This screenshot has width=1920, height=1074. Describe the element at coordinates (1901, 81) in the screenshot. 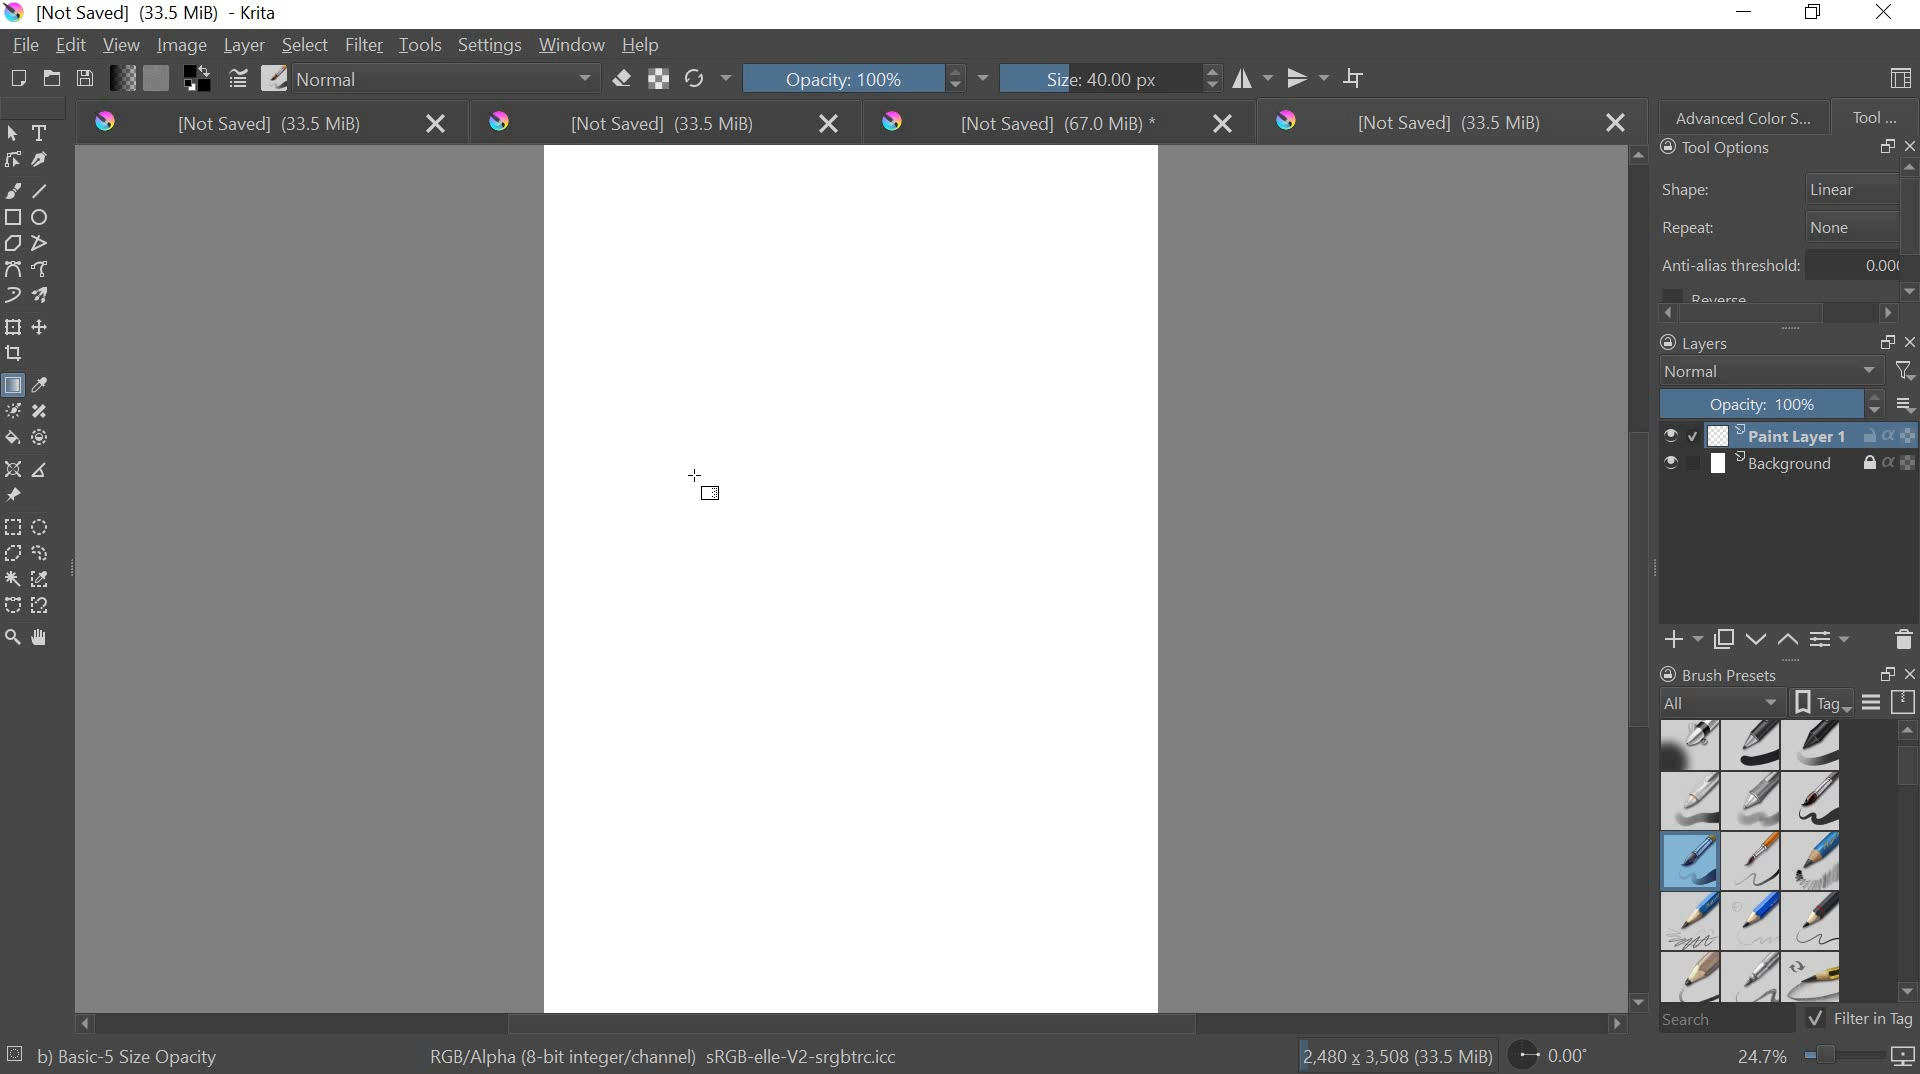

I see `CHOOSE WORKSPACE` at that location.